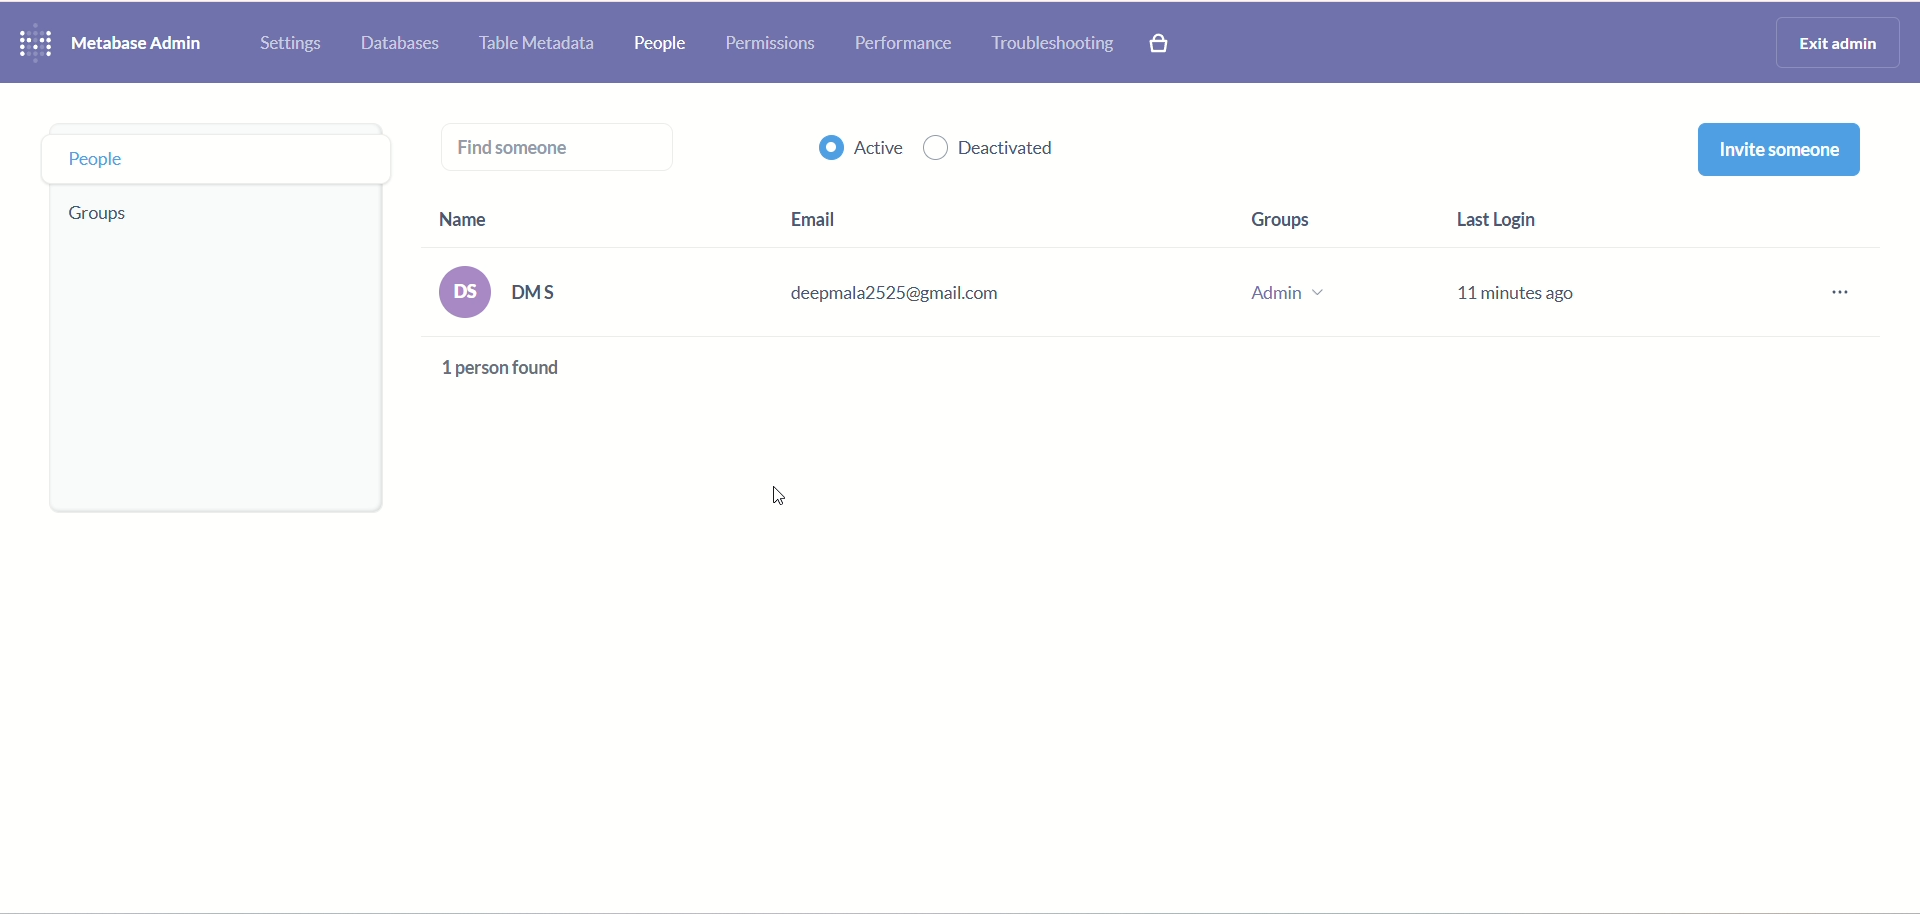 The image size is (1920, 914). What do you see at coordinates (1787, 152) in the screenshot?
I see `invite someone` at bounding box center [1787, 152].